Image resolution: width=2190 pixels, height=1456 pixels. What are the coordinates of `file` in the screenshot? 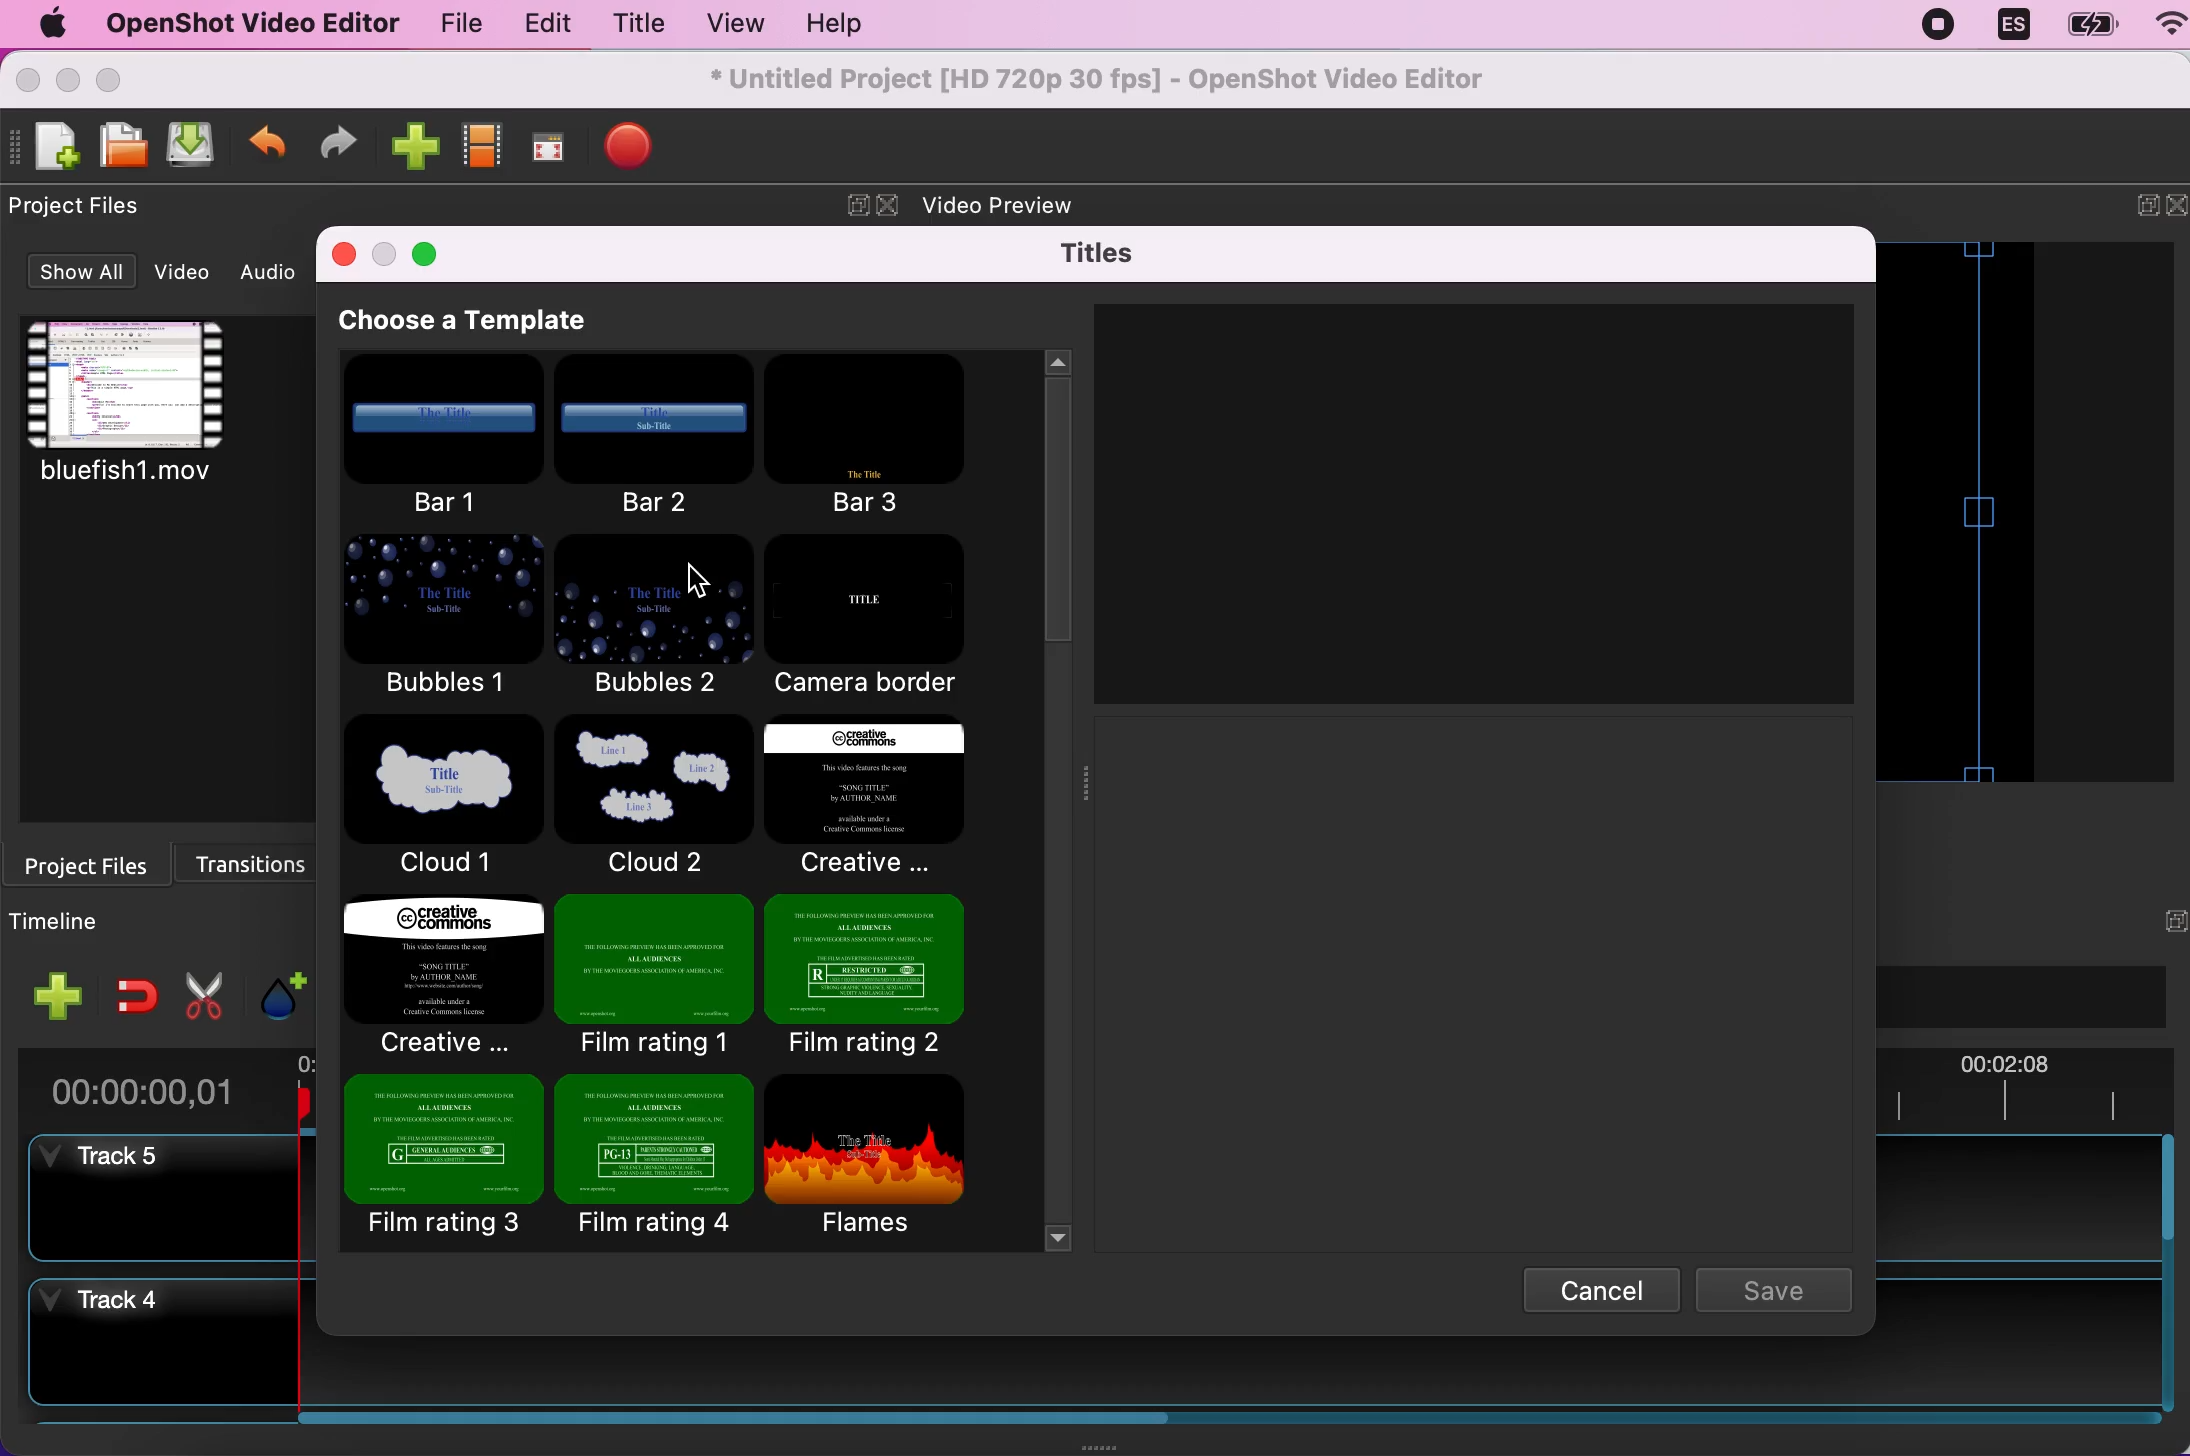 It's located at (454, 28).